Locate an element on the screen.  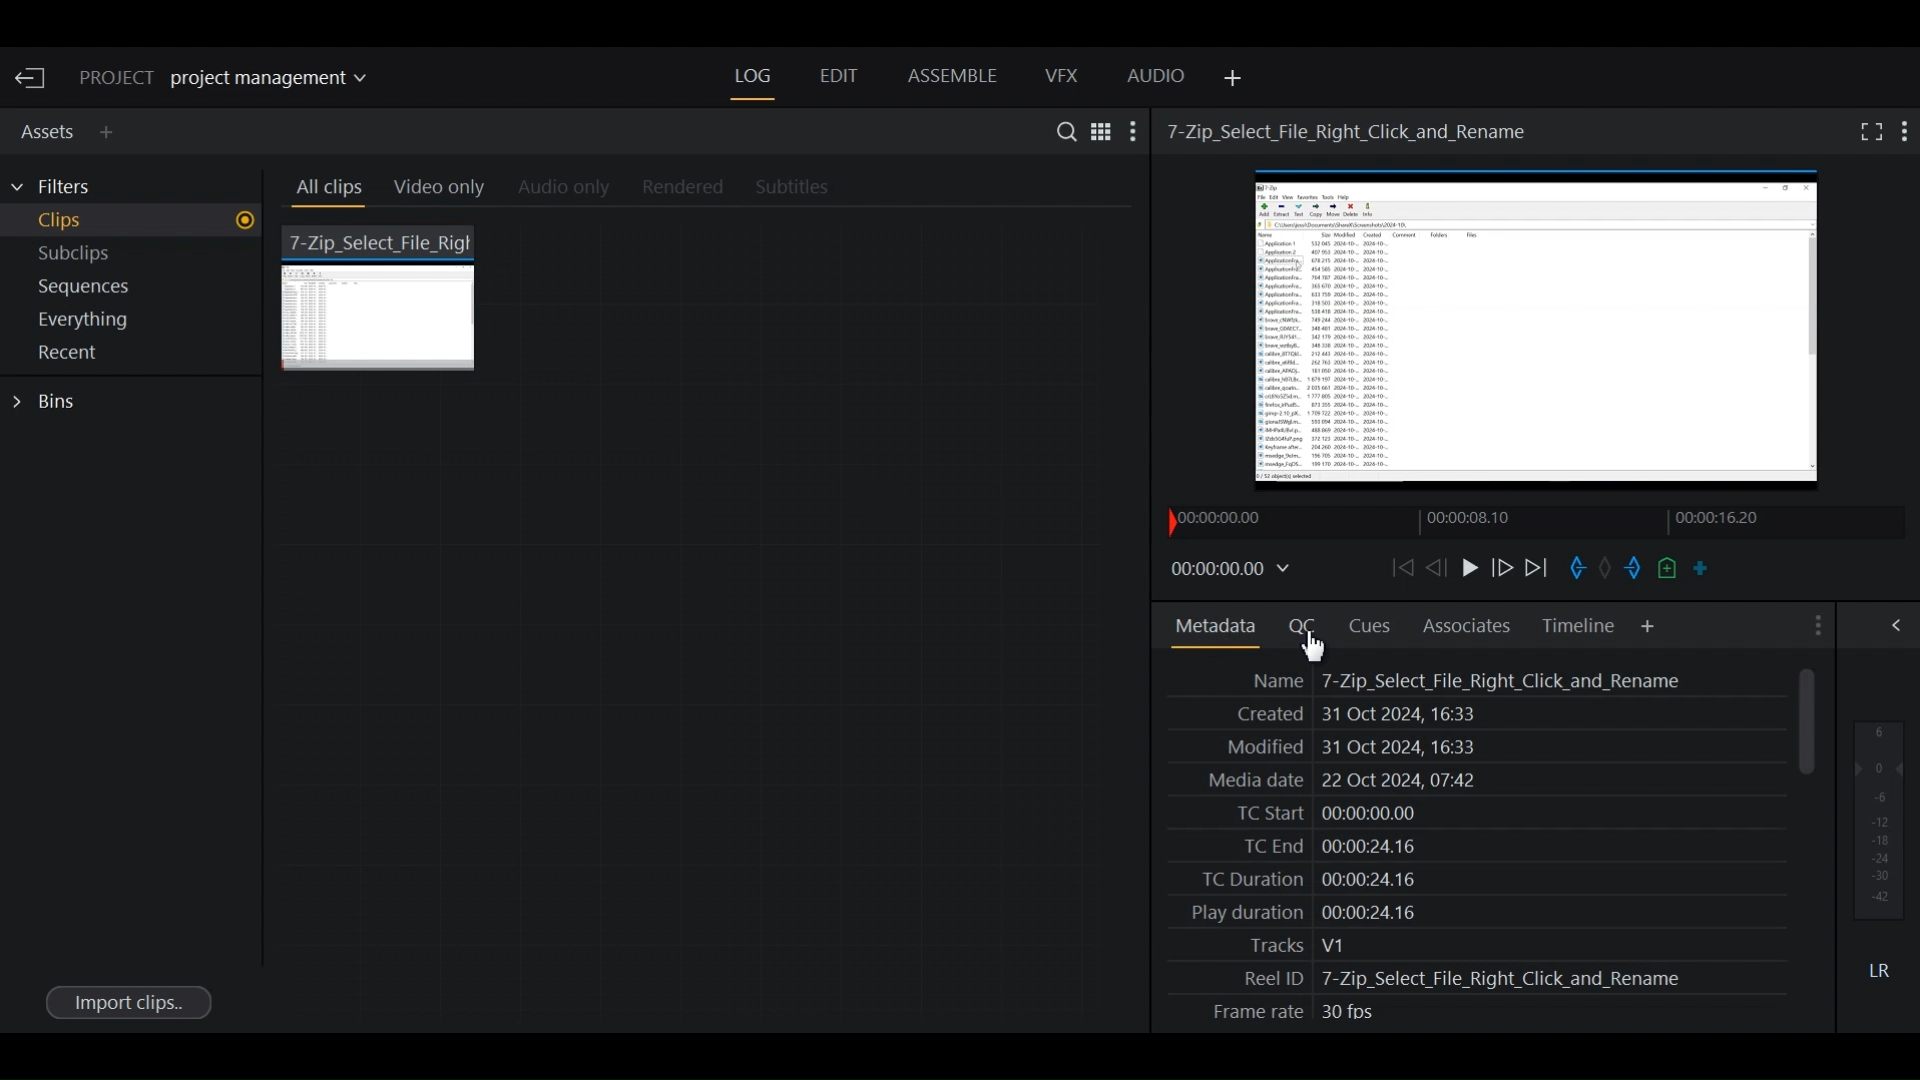
Date Modified is located at coordinates (1448, 744).